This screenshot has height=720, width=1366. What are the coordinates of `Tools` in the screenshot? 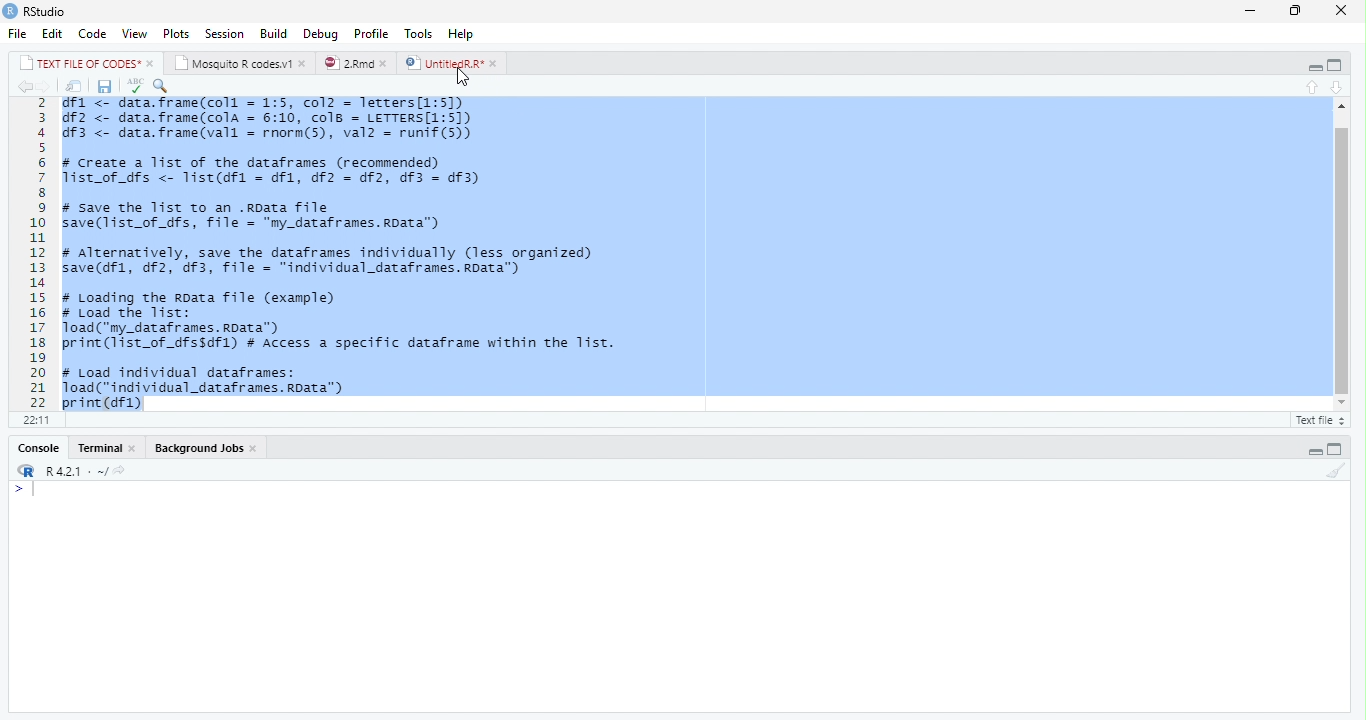 It's located at (421, 33).